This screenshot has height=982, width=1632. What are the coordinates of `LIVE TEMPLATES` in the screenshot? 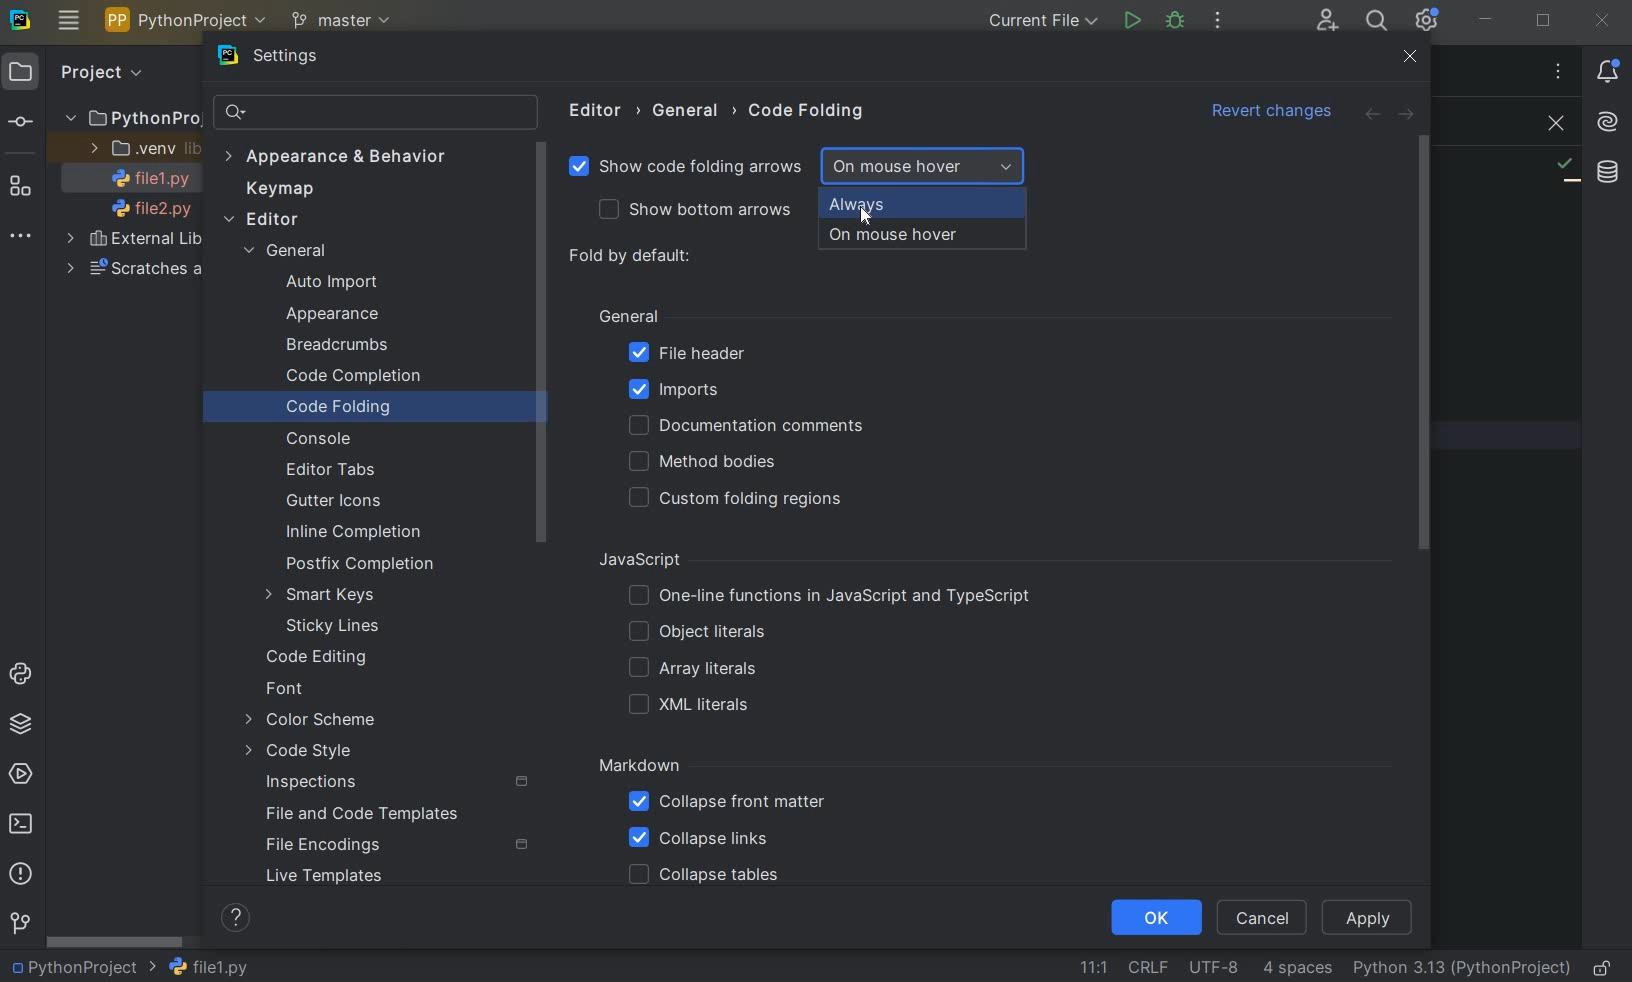 It's located at (355, 876).